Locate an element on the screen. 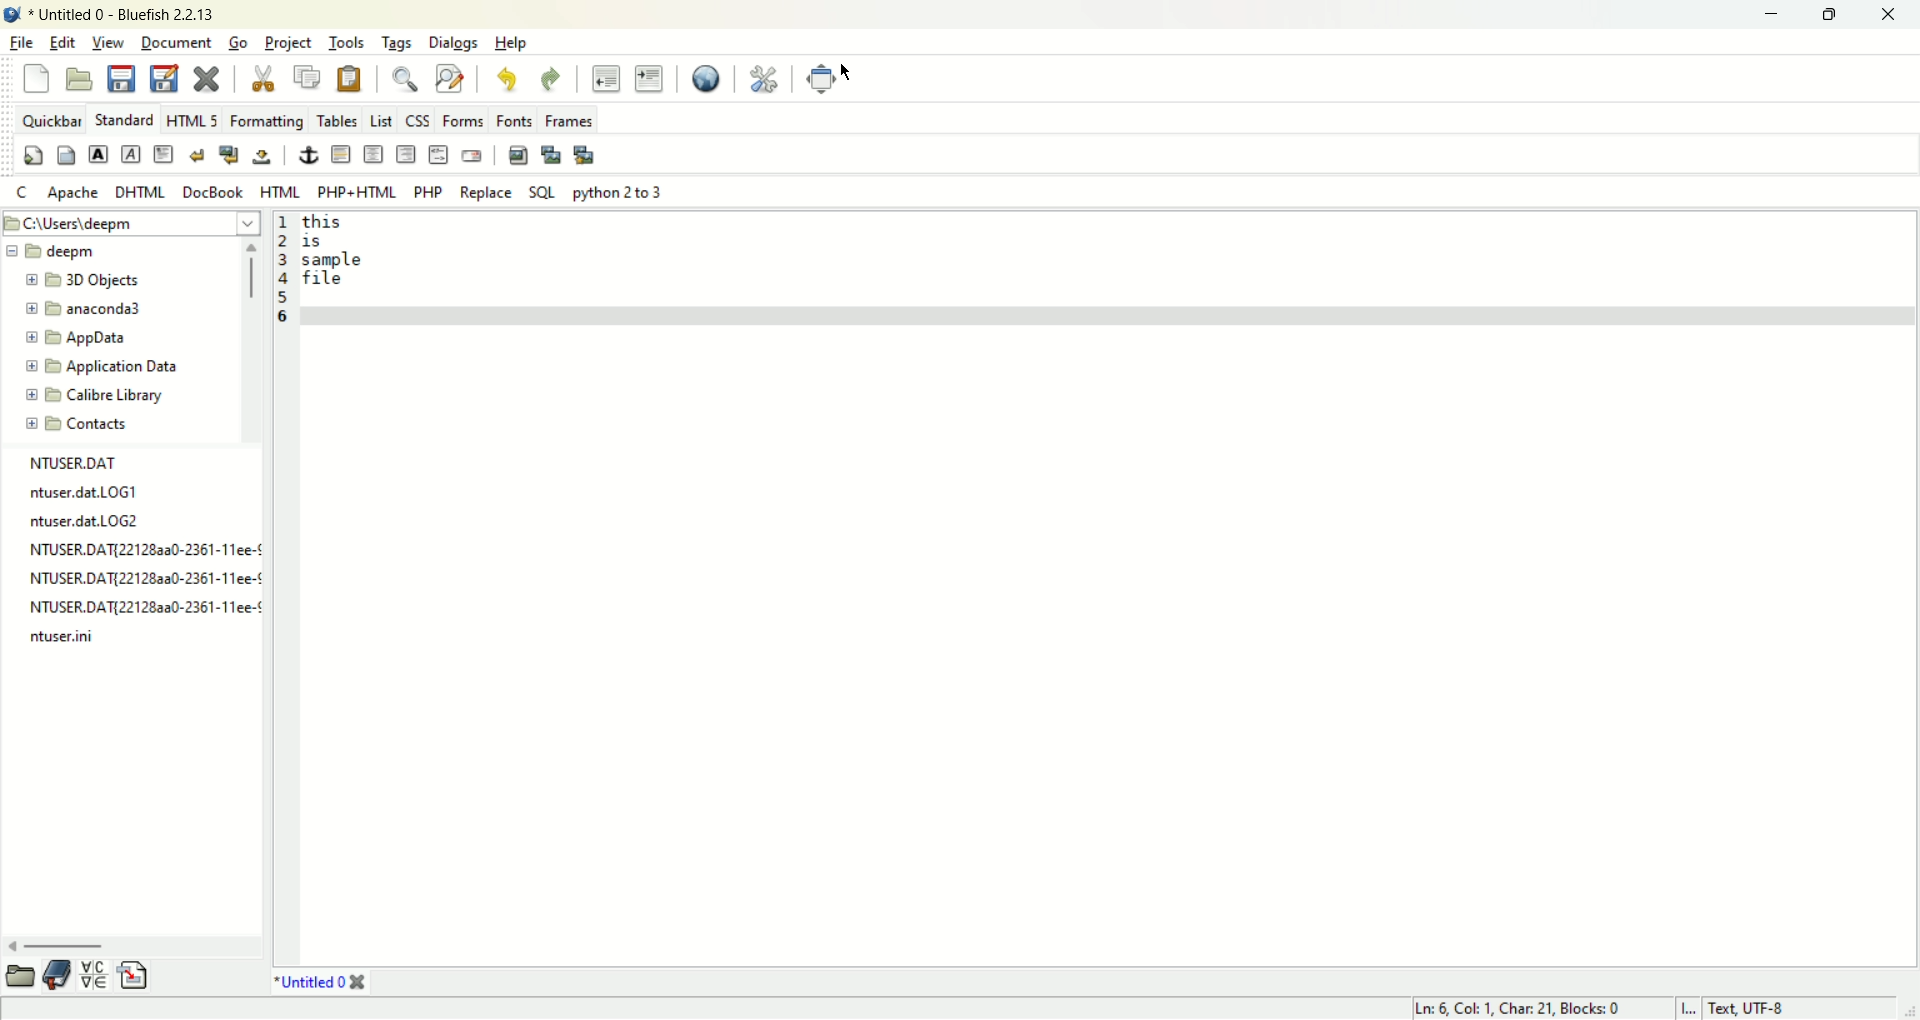  multi thumbnail is located at coordinates (584, 154).